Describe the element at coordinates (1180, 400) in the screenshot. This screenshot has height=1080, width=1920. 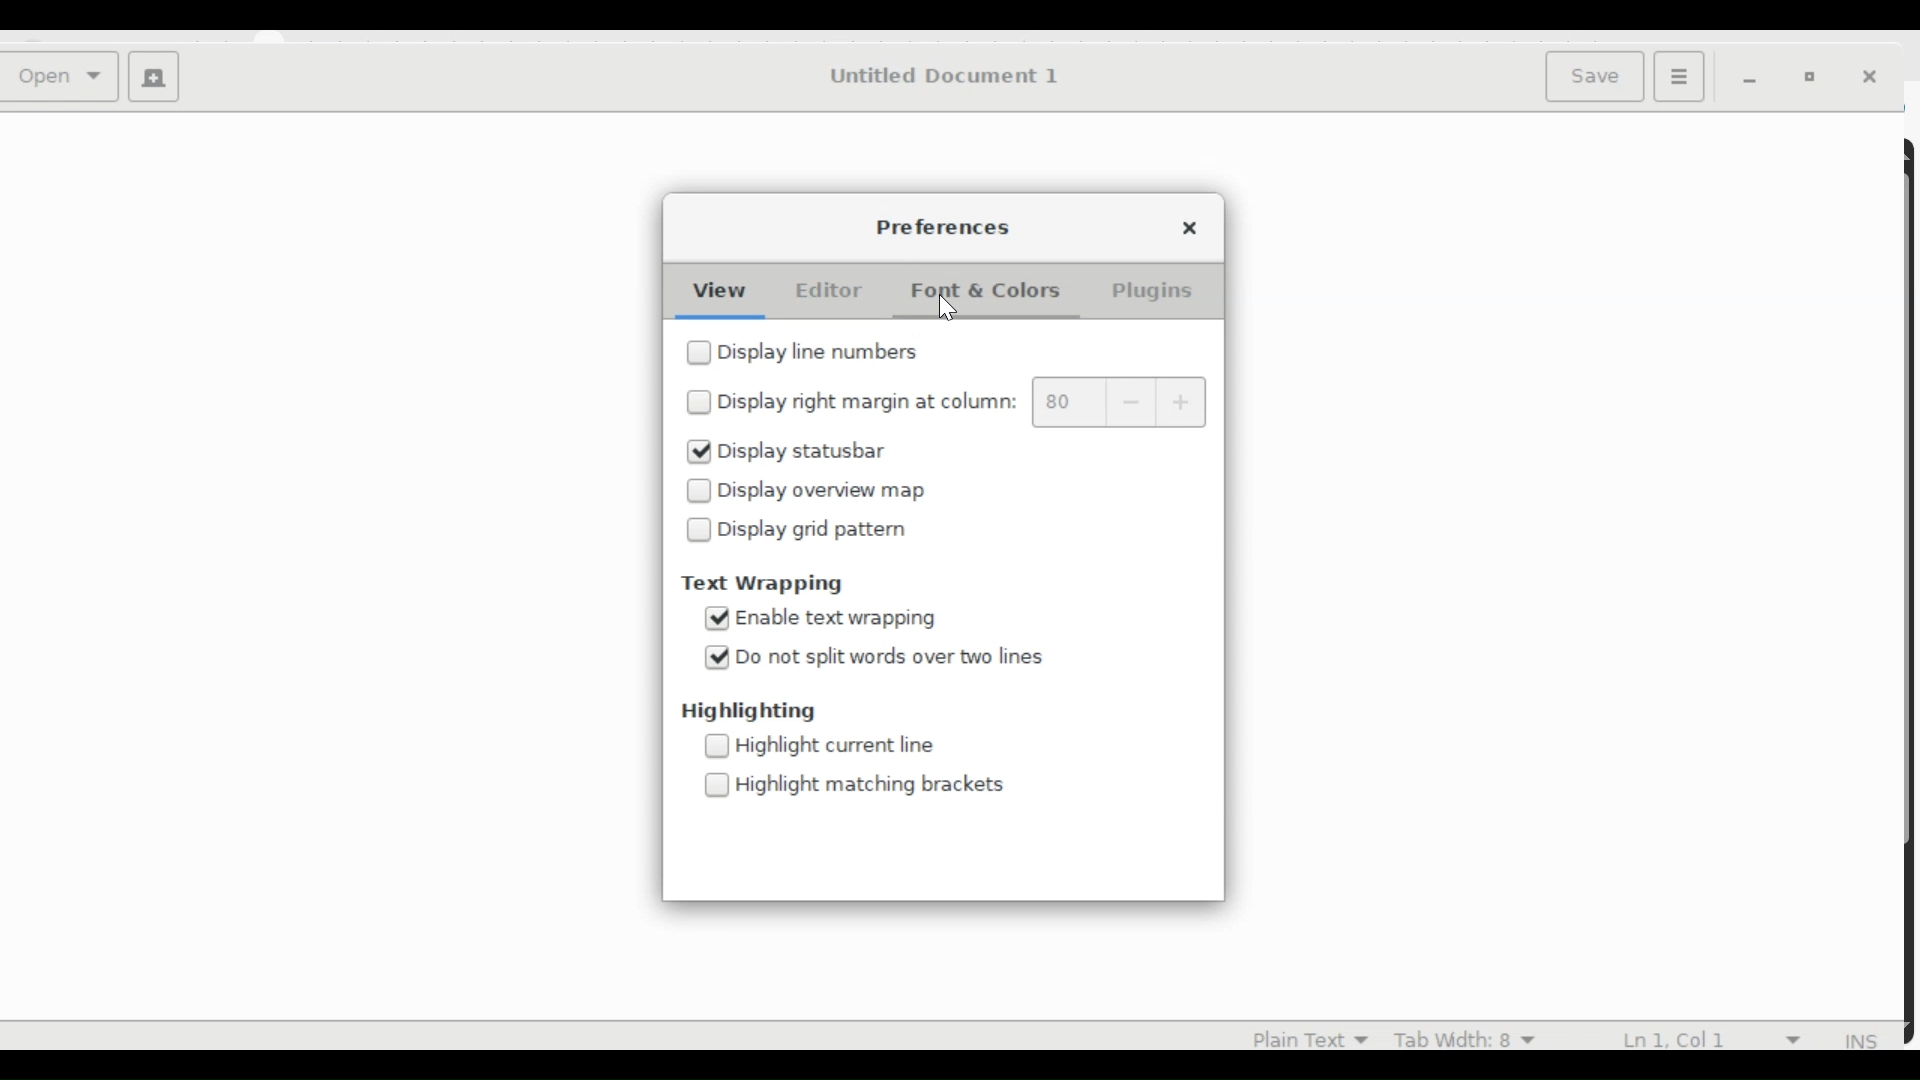
I see `increase right margin value` at that location.